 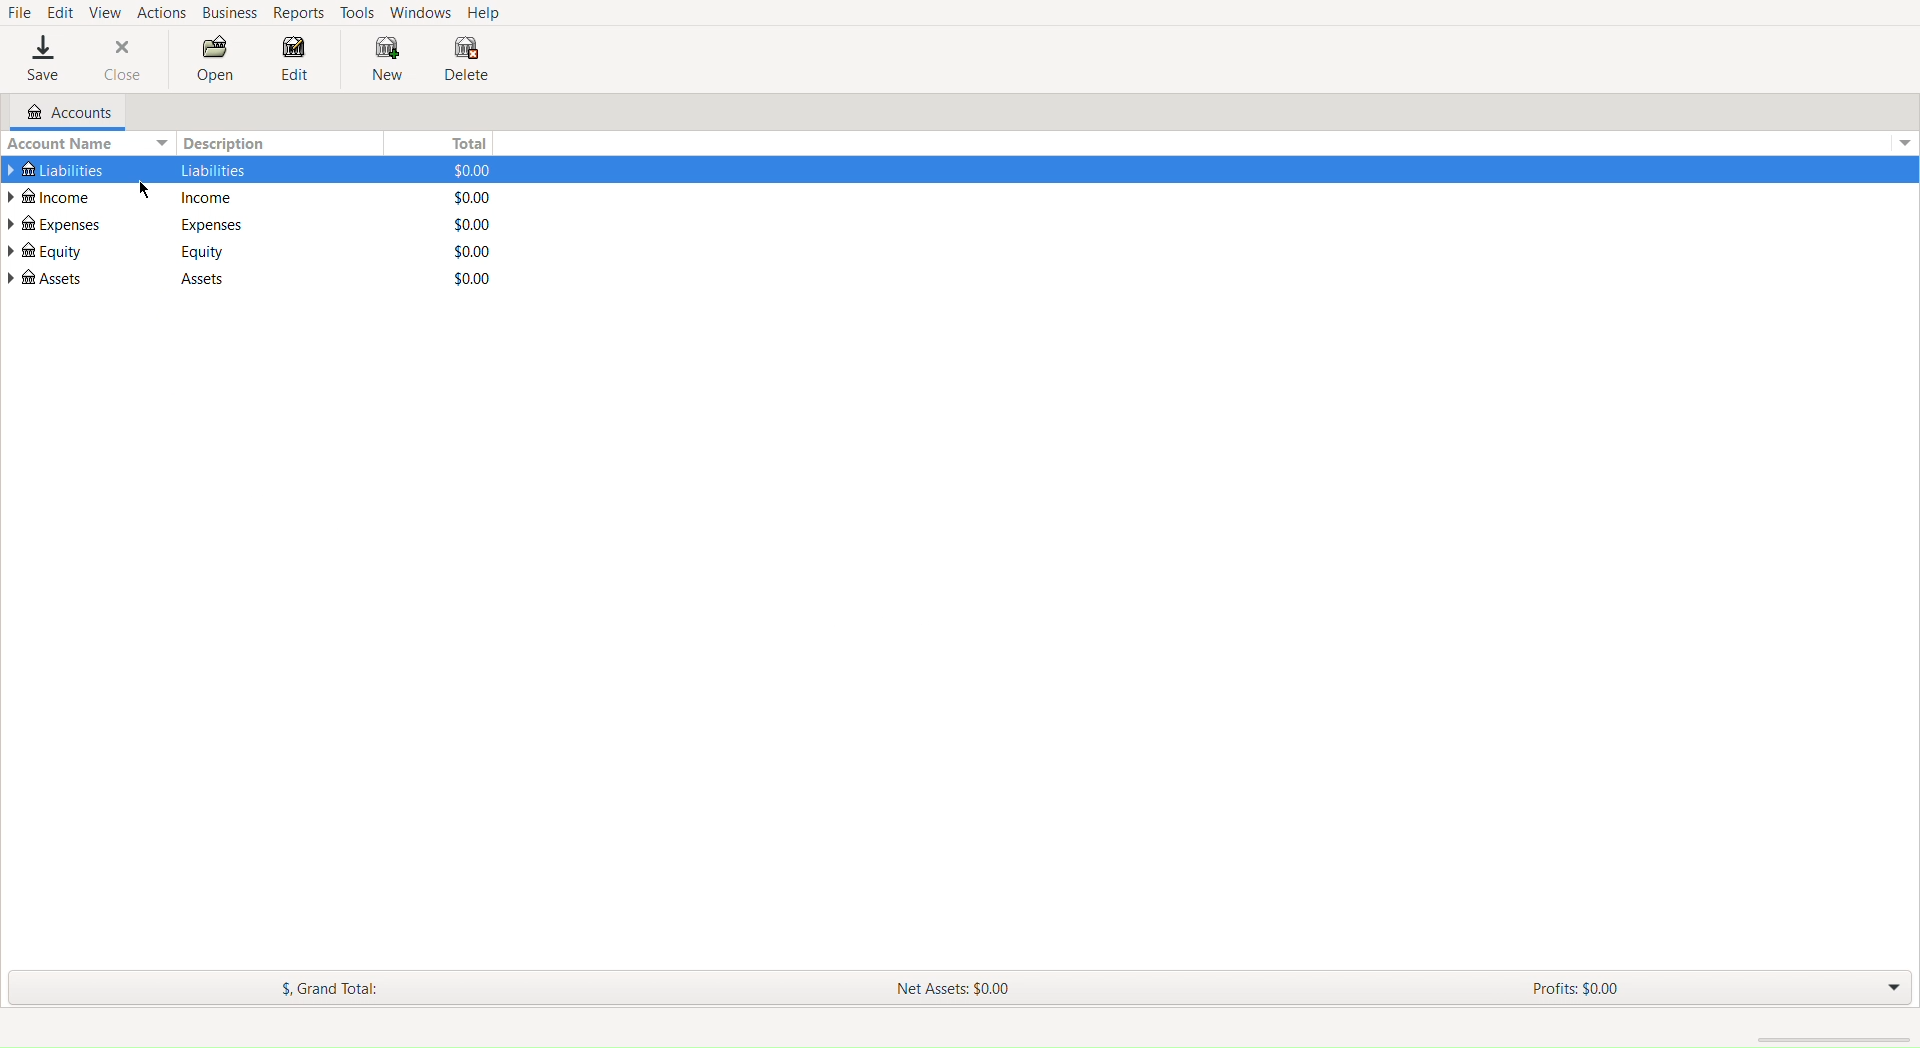 I want to click on View, so click(x=107, y=12).